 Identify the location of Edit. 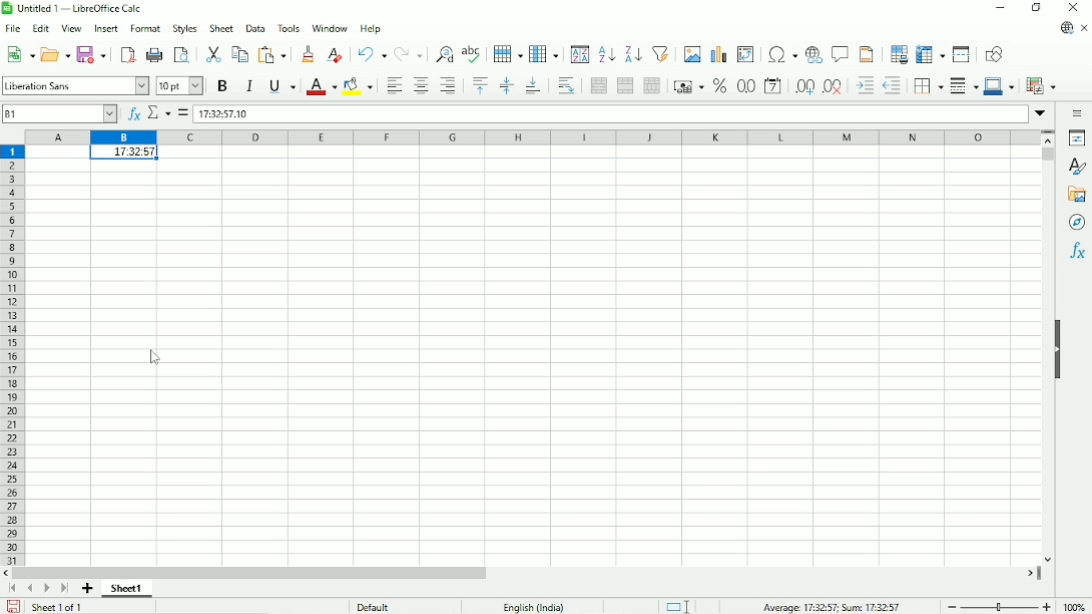
(40, 29).